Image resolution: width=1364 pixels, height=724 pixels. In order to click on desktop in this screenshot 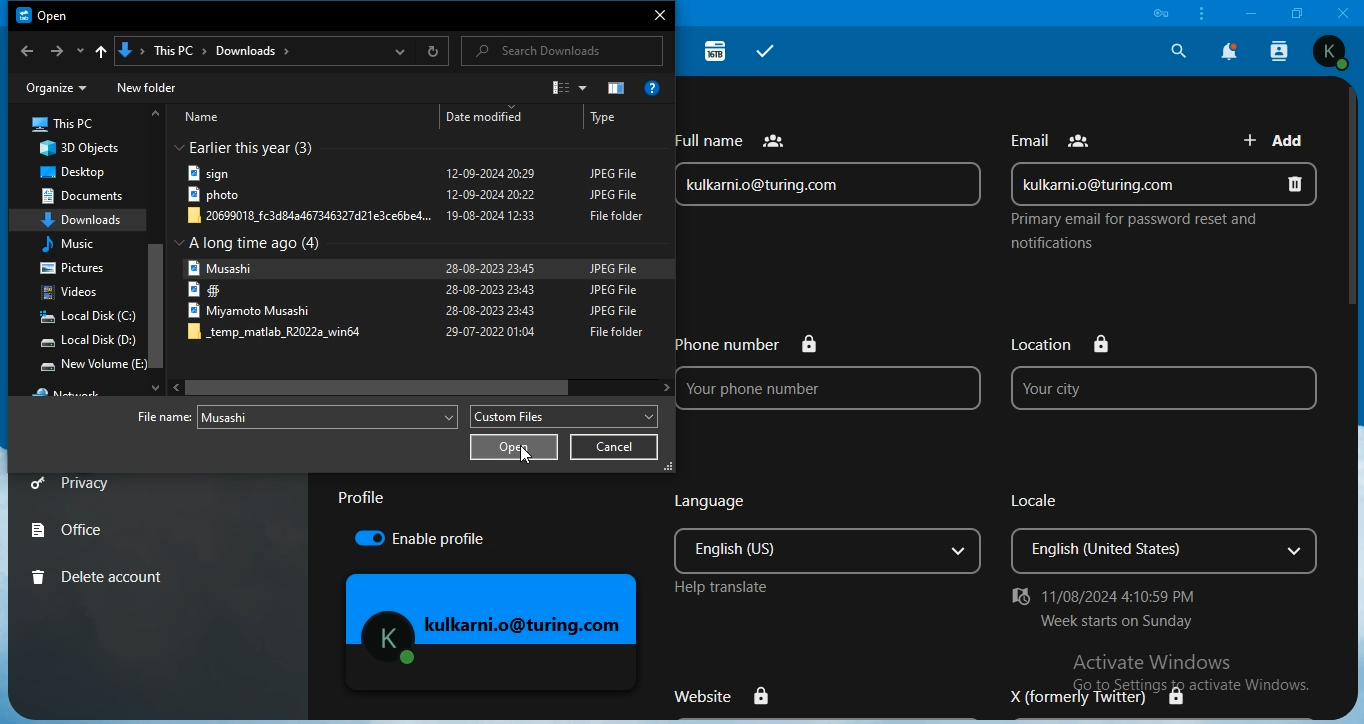, I will do `click(74, 174)`.